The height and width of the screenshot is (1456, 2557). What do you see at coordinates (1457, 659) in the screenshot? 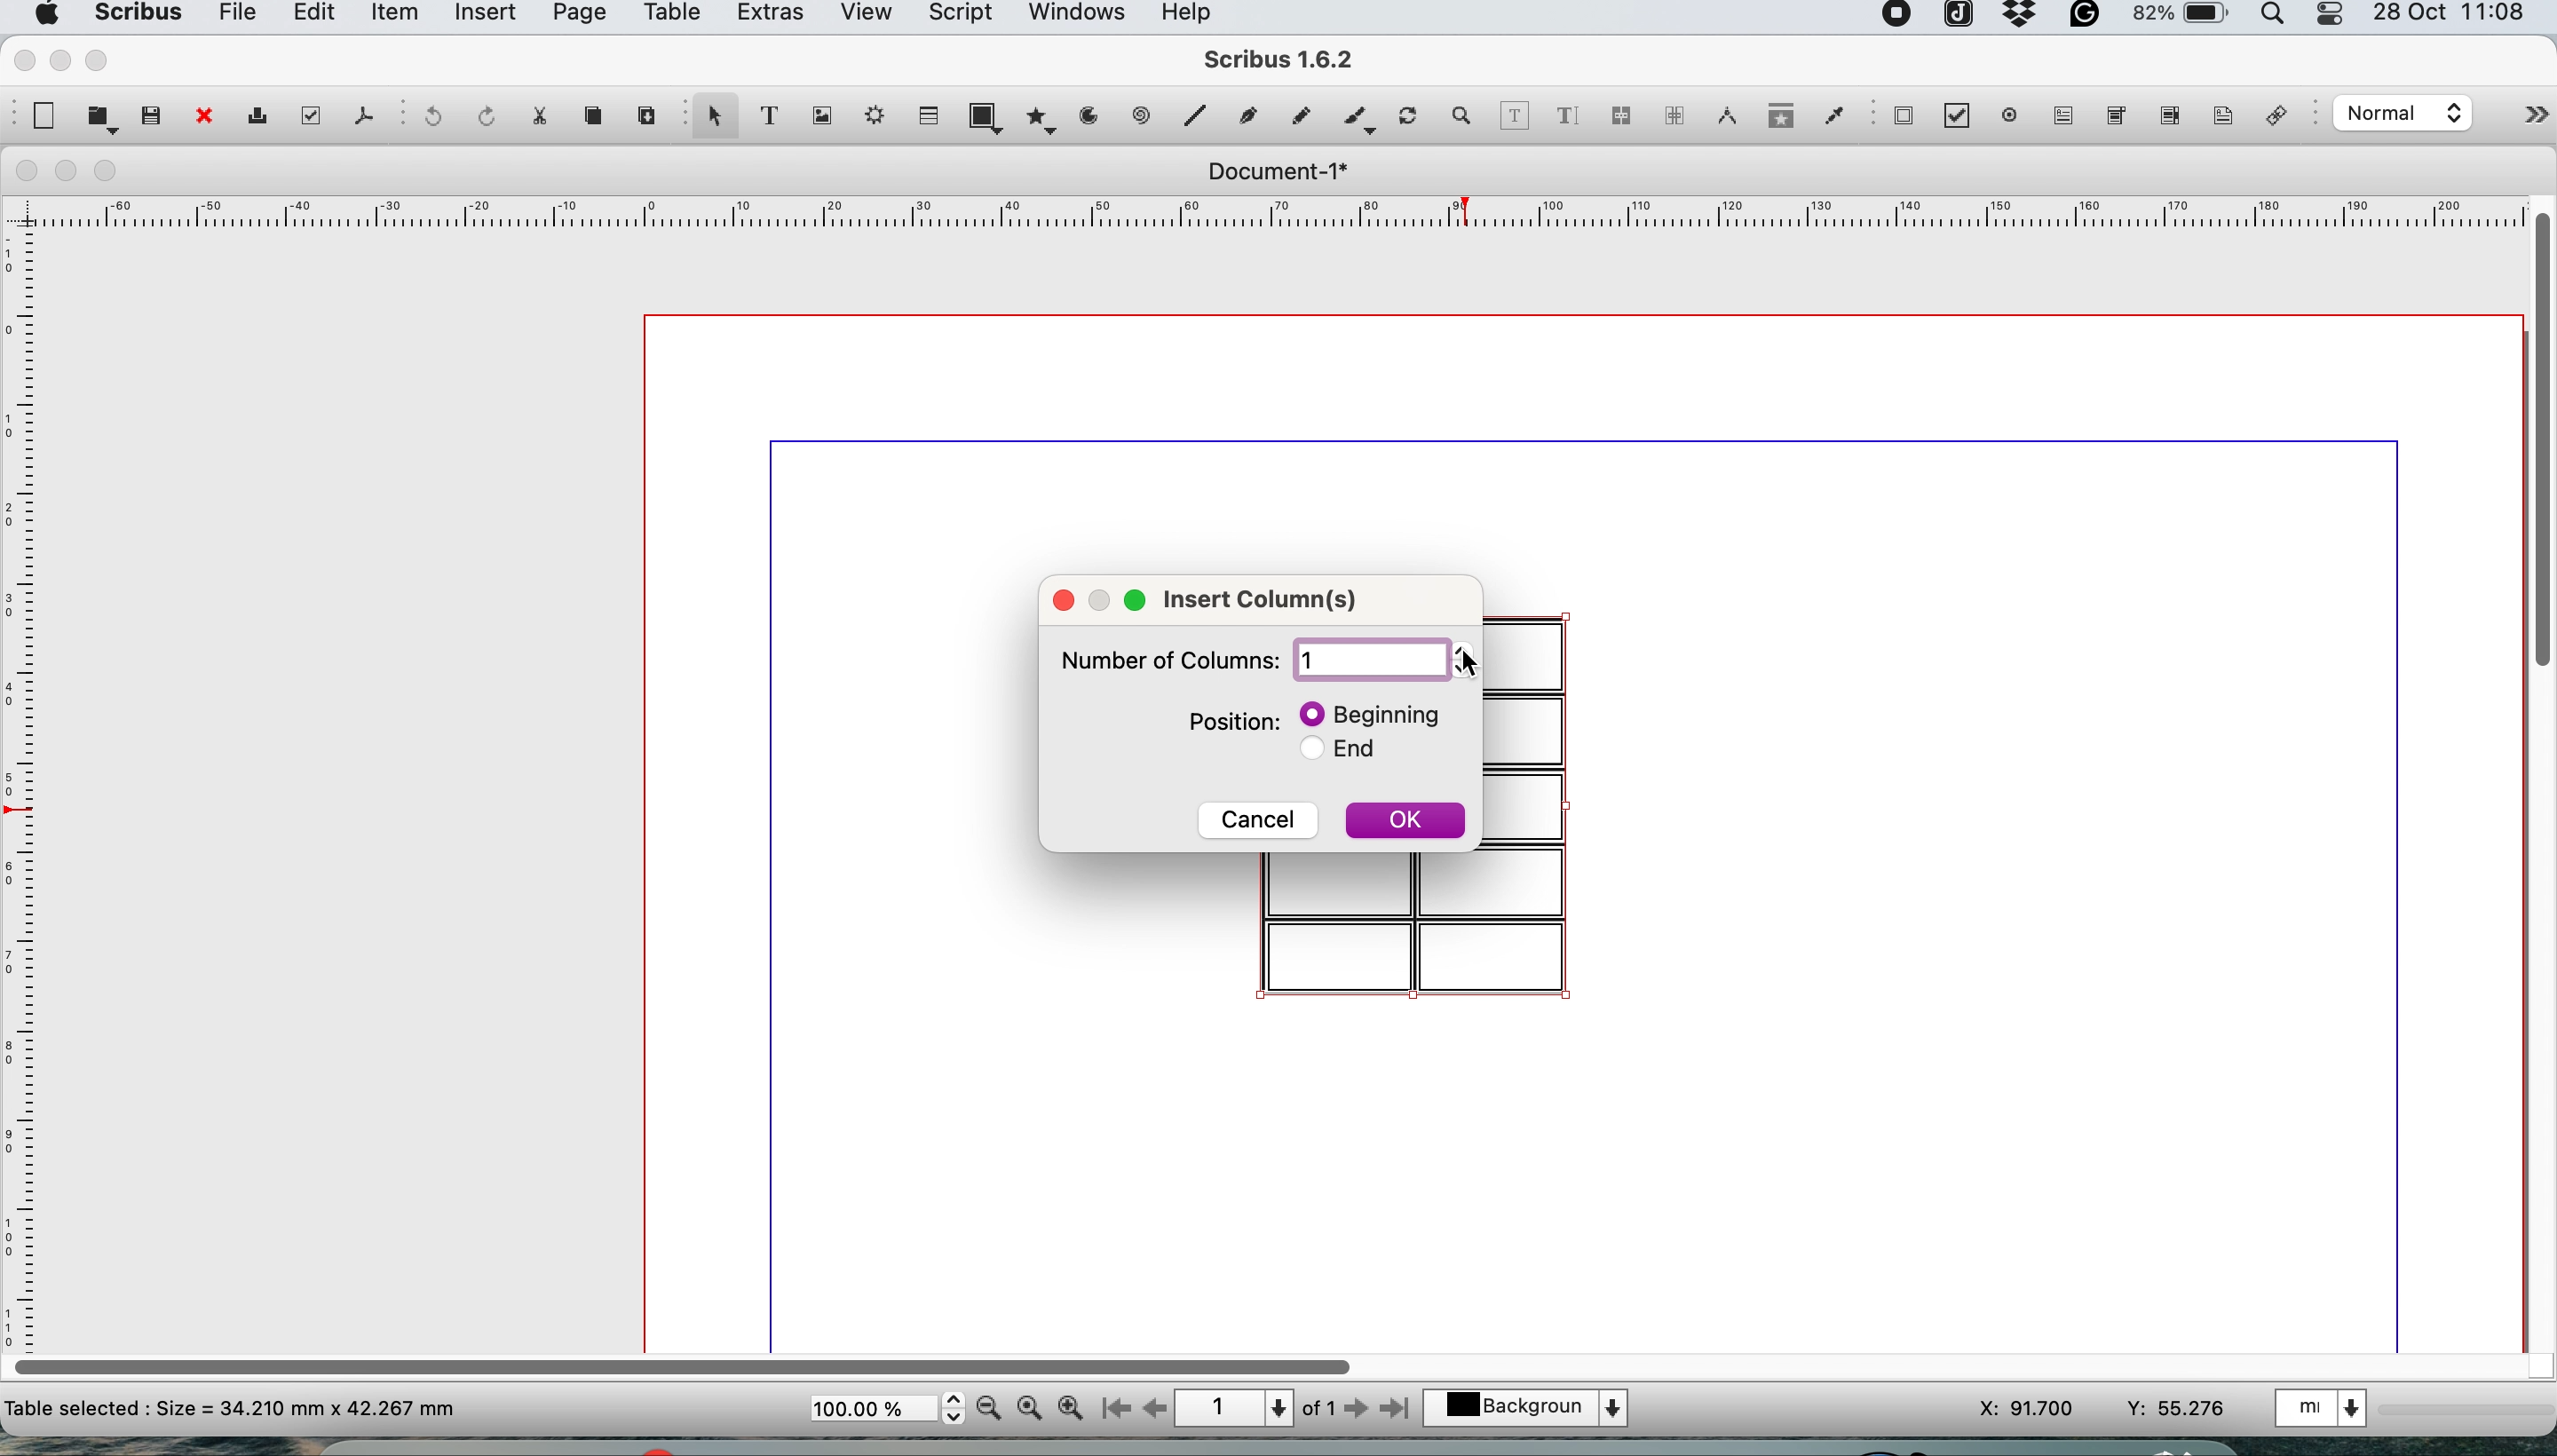
I see `increment or decrement number of columns` at bounding box center [1457, 659].